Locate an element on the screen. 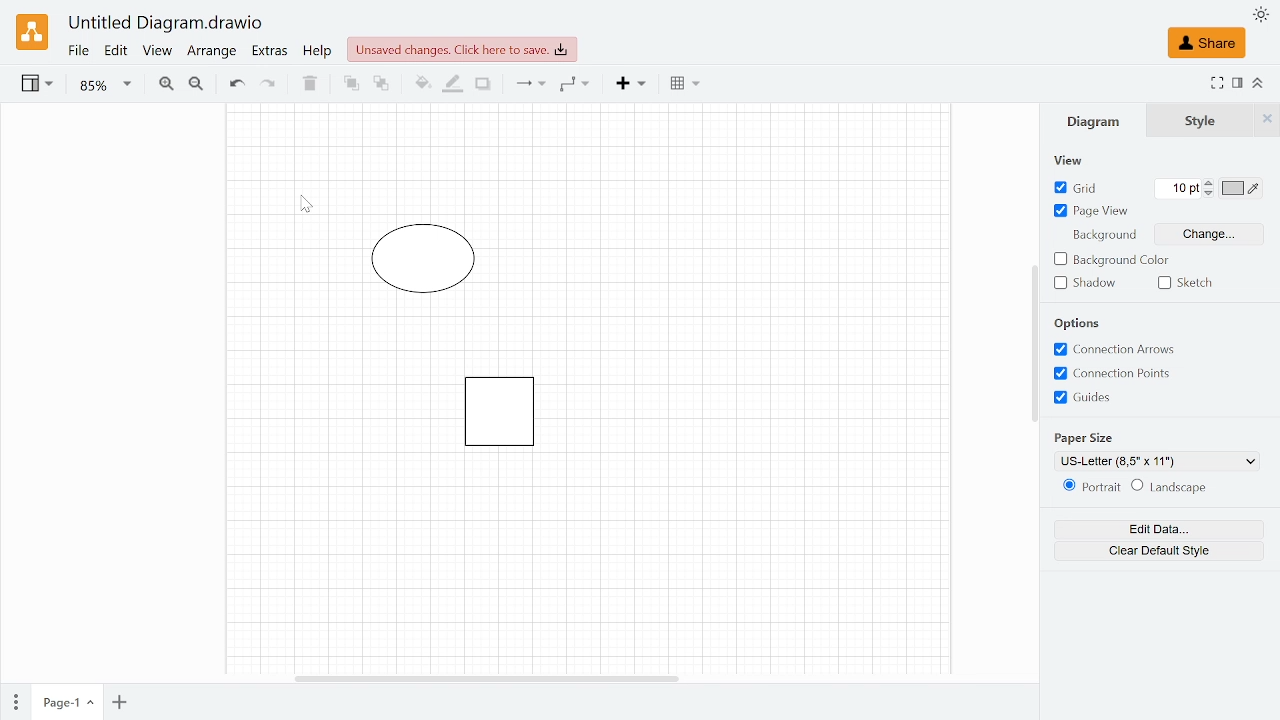  Paper size is located at coordinates (1158, 461).